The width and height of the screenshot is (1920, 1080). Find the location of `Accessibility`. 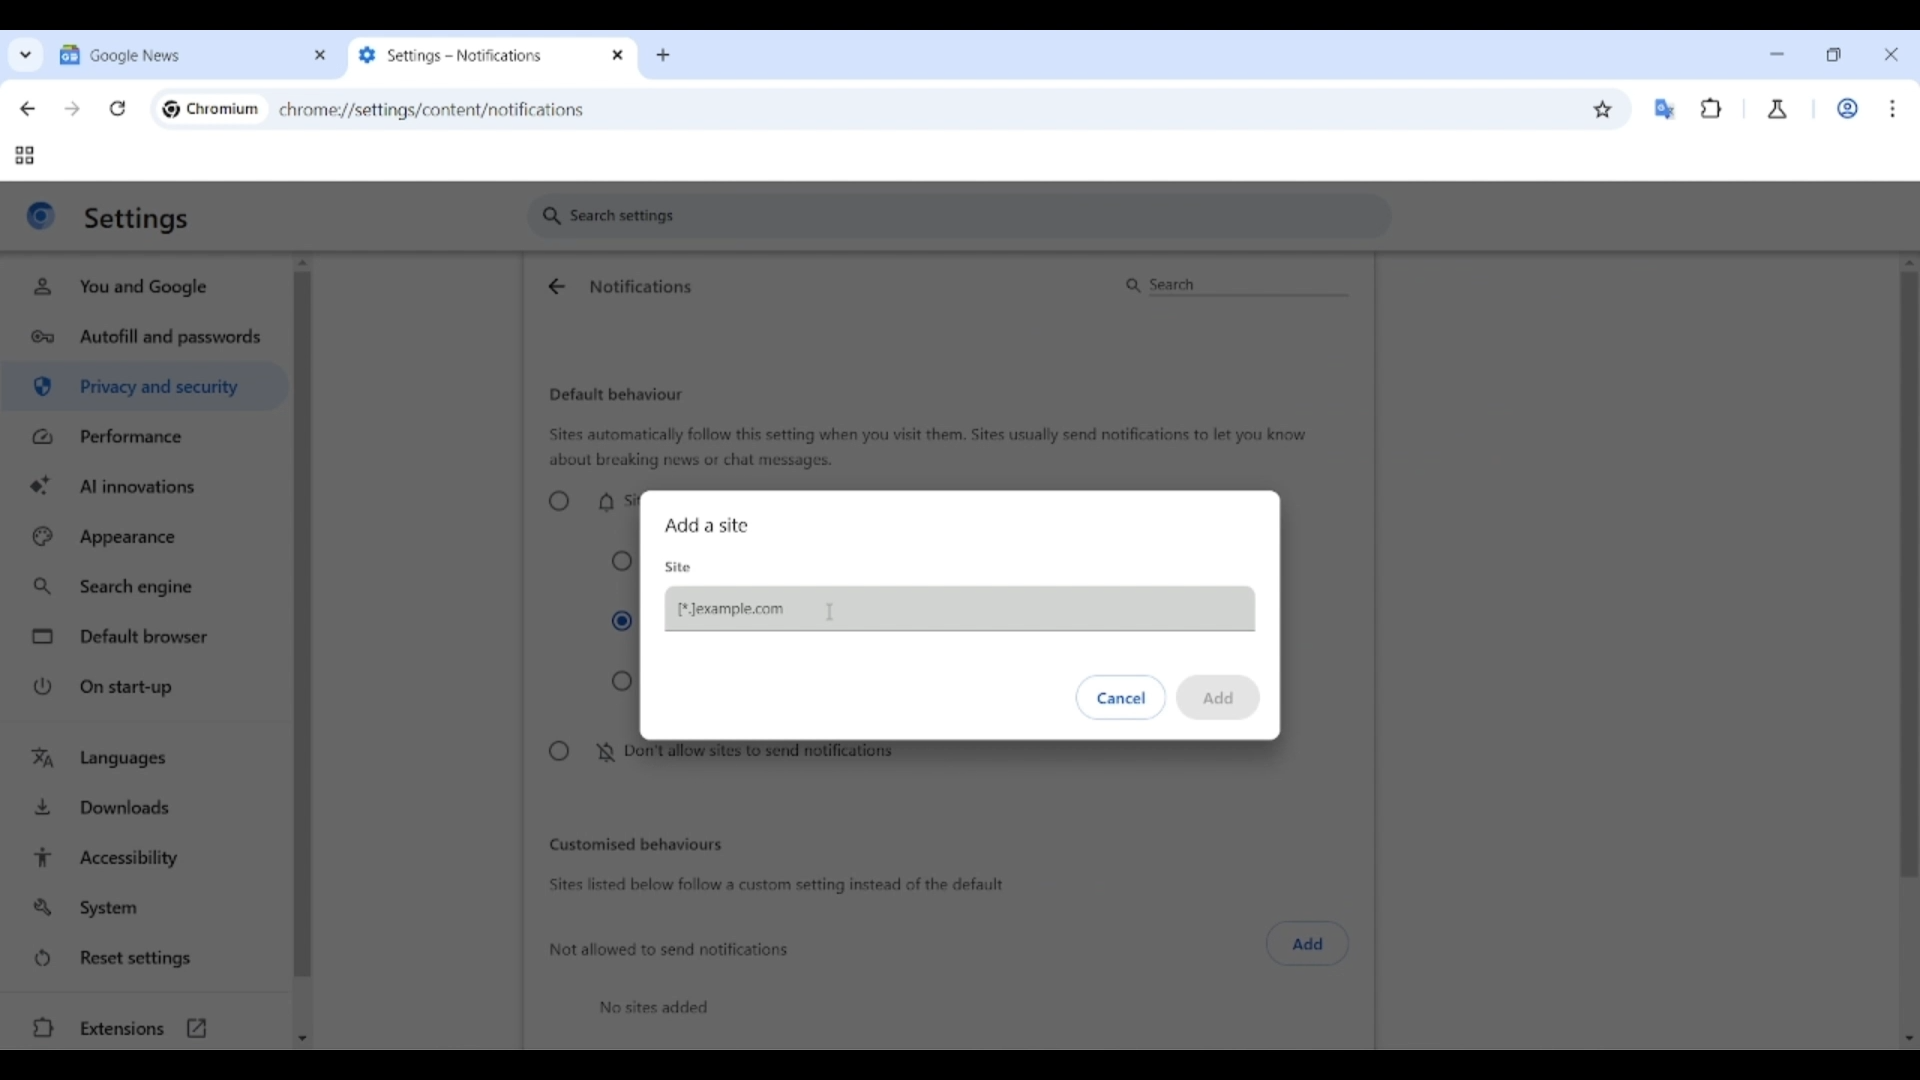

Accessibility is located at coordinates (147, 858).